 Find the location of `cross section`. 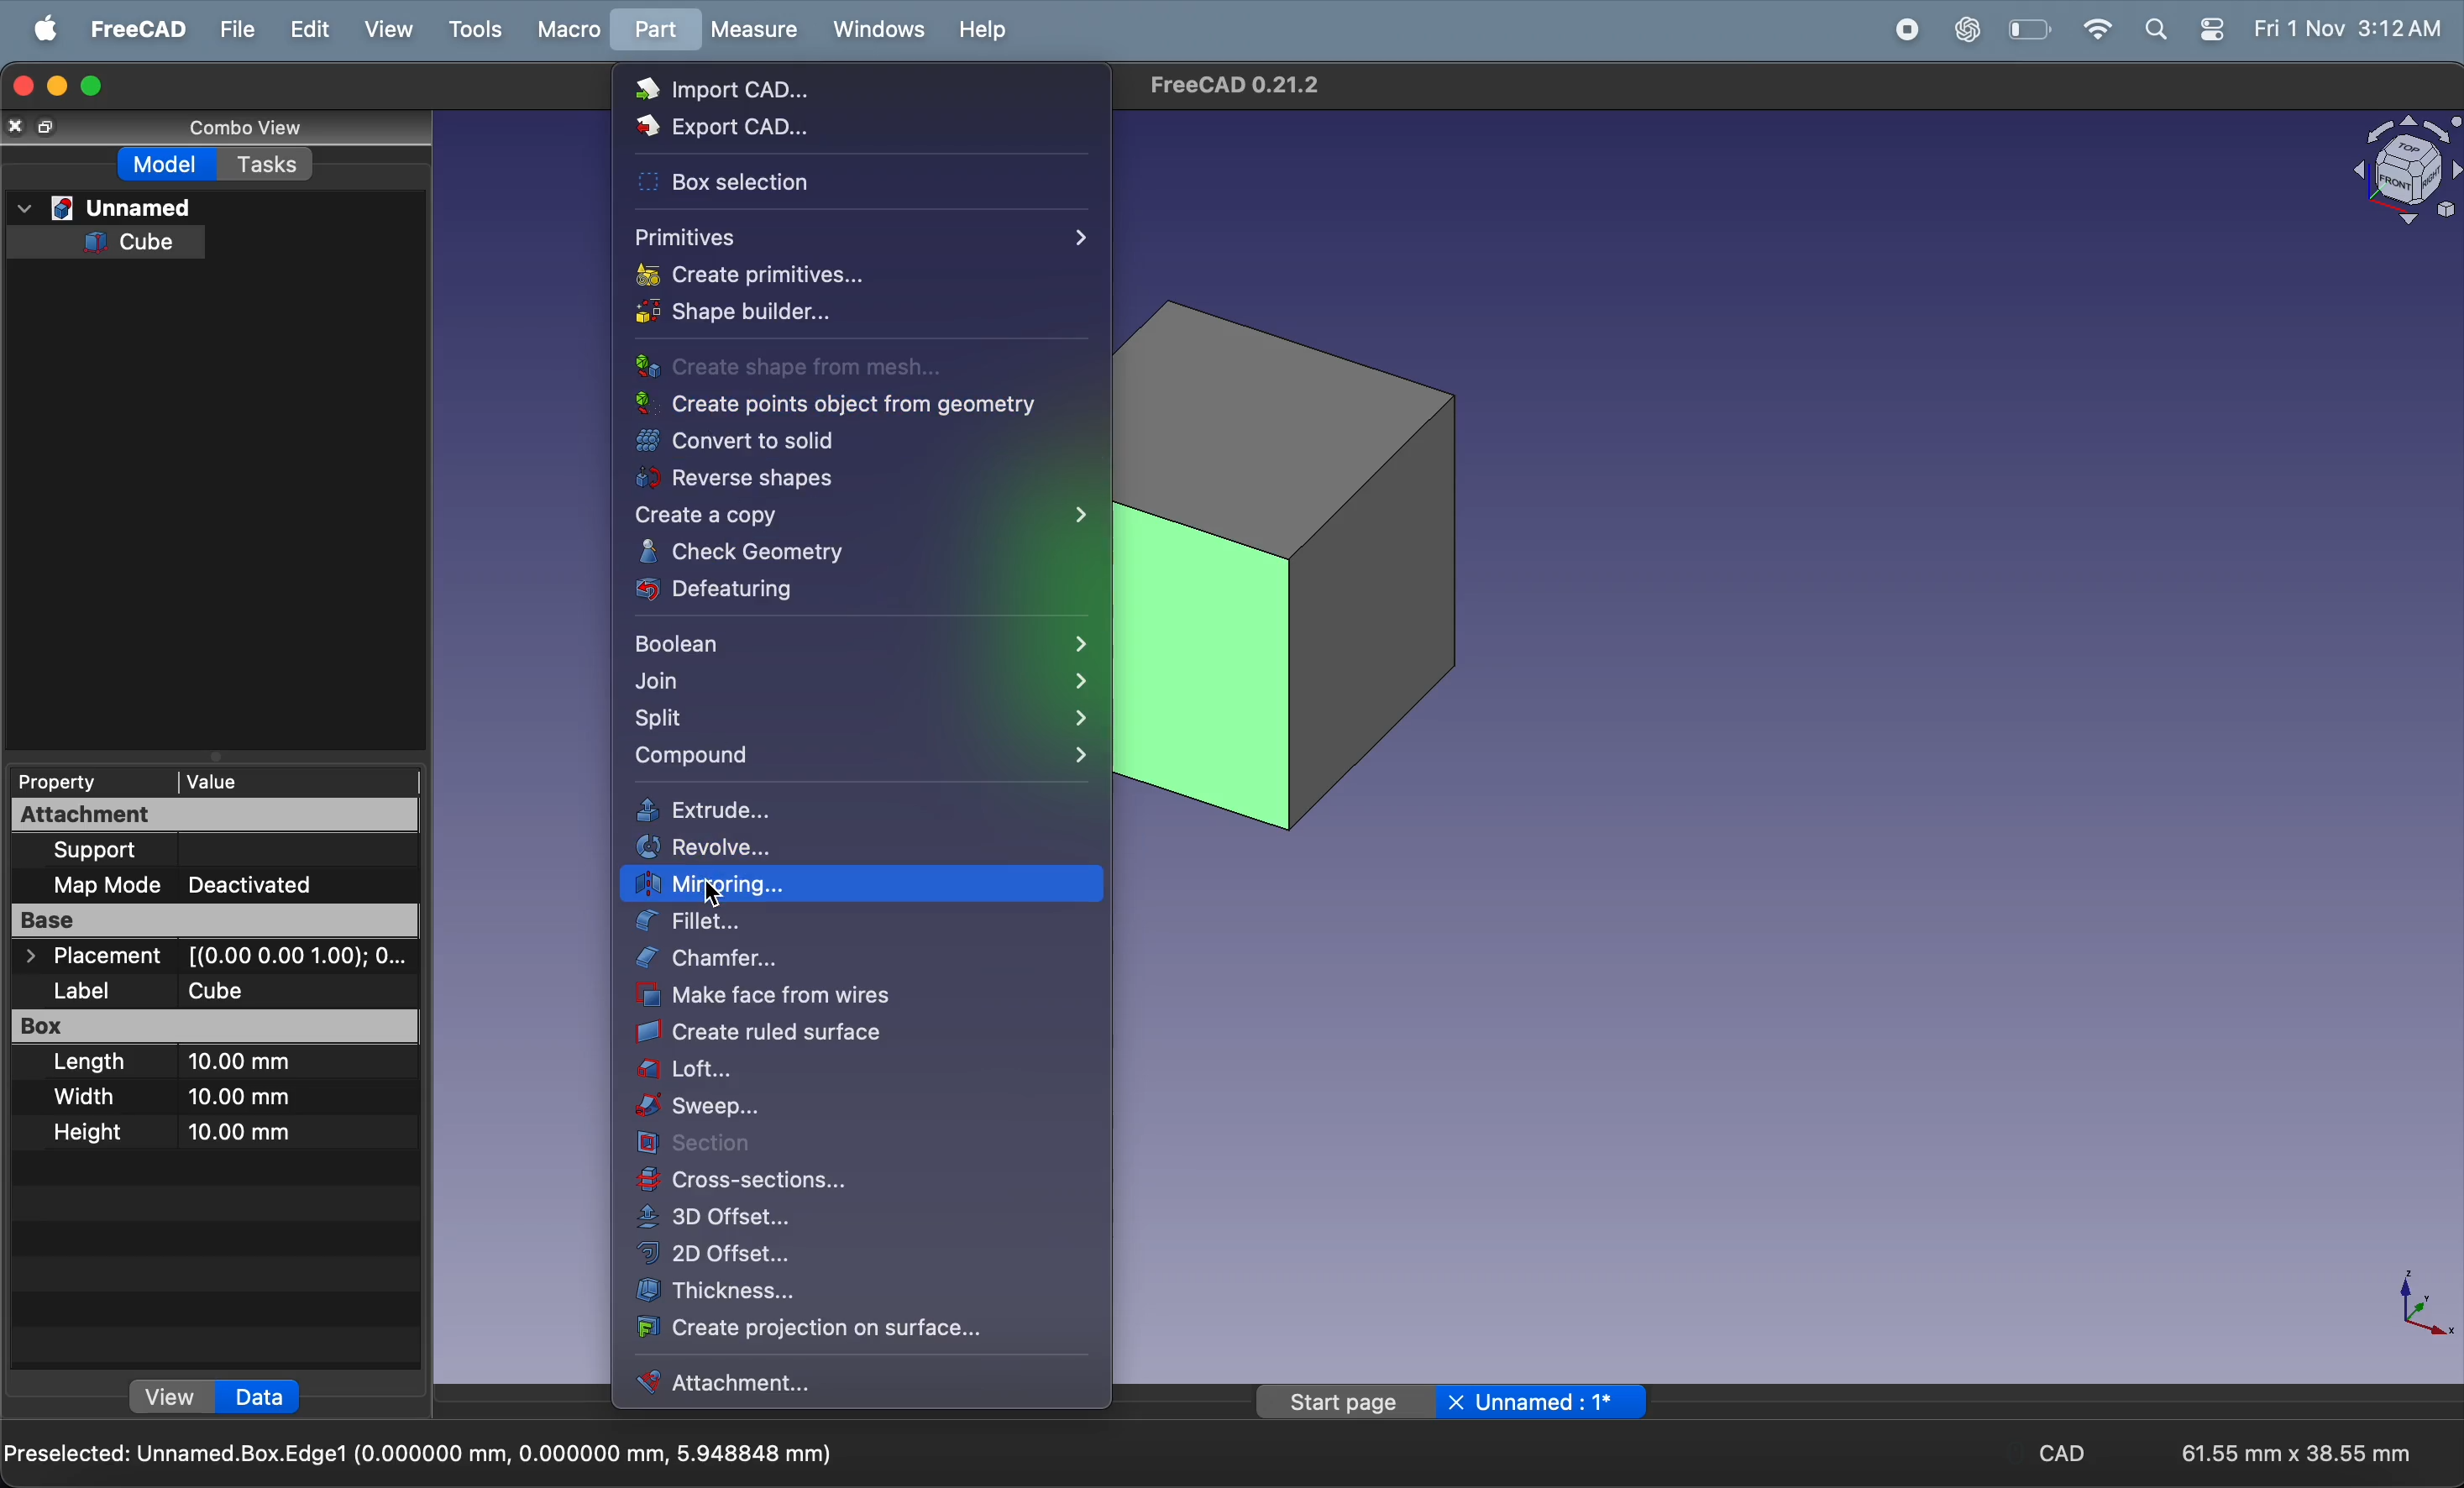

cross section is located at coordinates (834, 1180).